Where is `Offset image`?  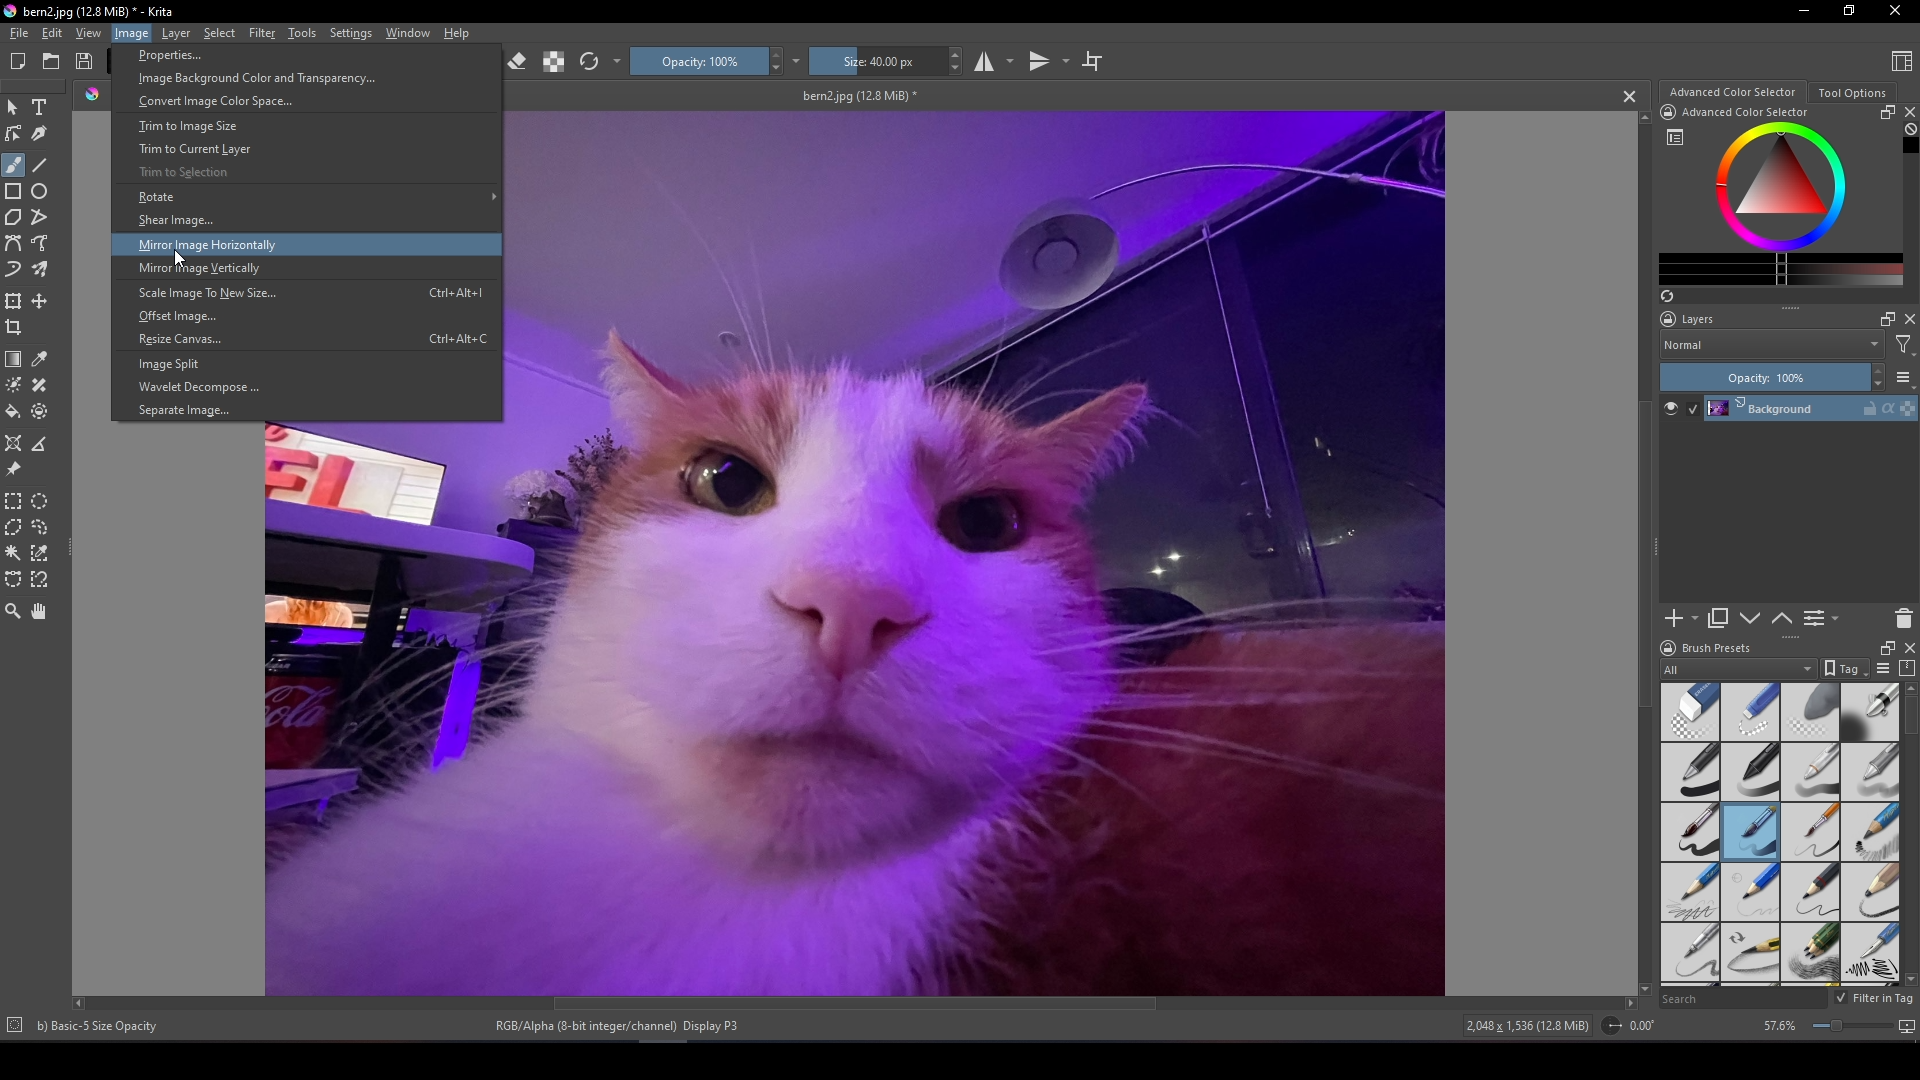
Offset image is located at coordinates (308, 314).